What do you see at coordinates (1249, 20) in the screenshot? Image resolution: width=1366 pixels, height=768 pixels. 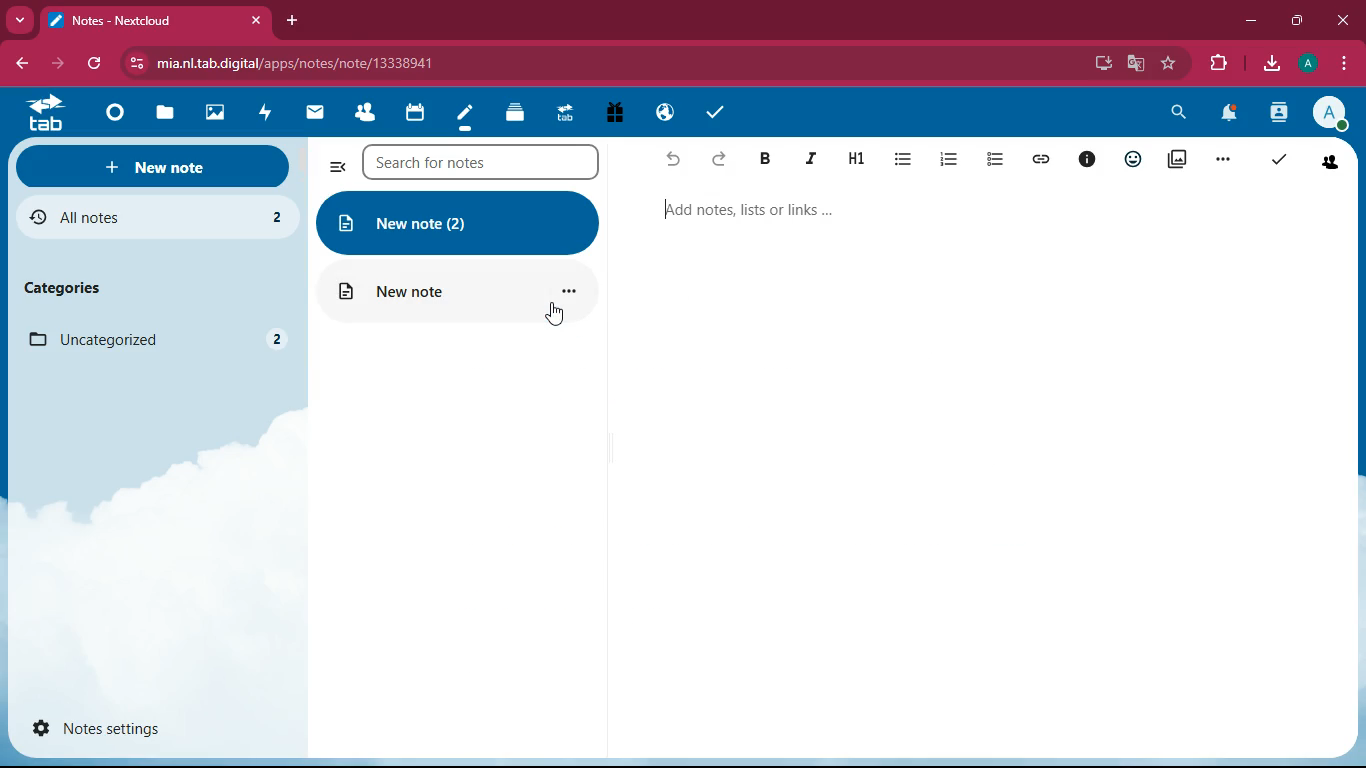 I see `minimize` at bounding box center [1249, 20].